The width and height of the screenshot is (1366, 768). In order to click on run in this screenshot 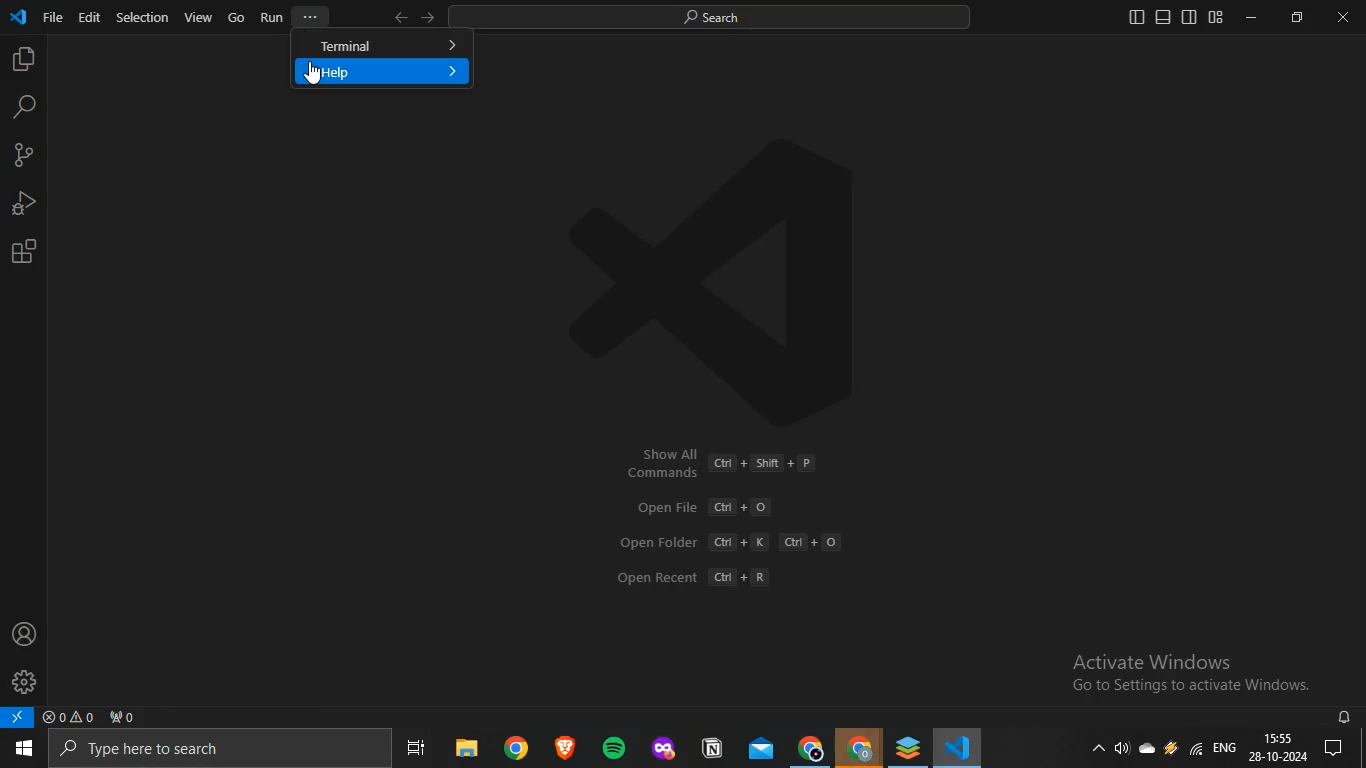, I will do `click(271, 17)`.